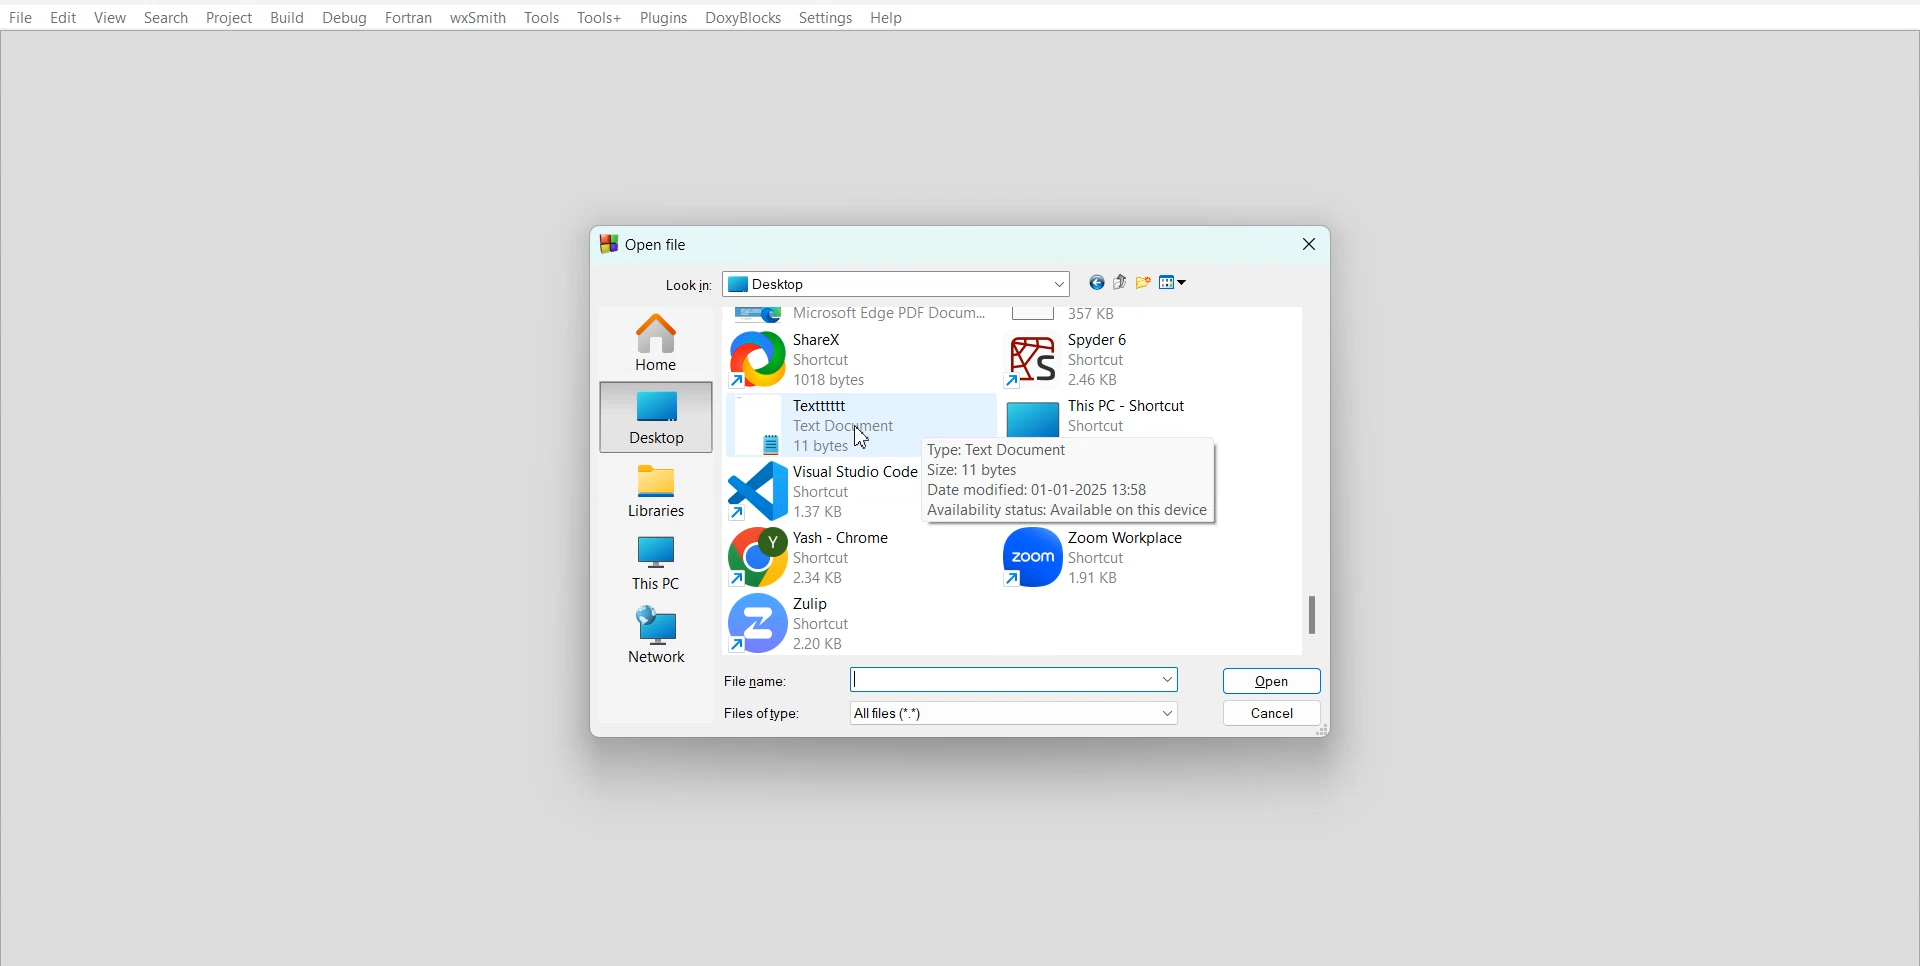 The width and height of the screenshot is (1920, 966). What do you see at coordinates (651, 562) in the screenshot?
I see `This PC` at bounding box center [651, 562].